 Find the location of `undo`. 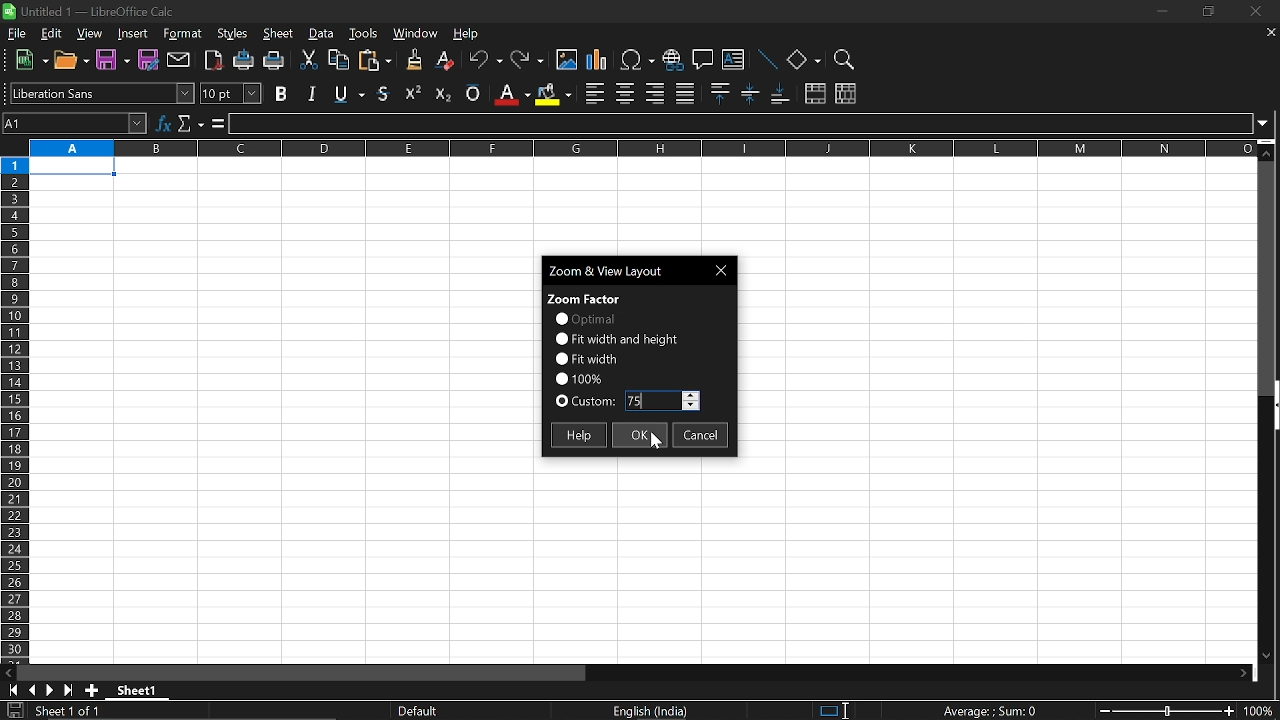

undo is located at coordinates (486, 62).